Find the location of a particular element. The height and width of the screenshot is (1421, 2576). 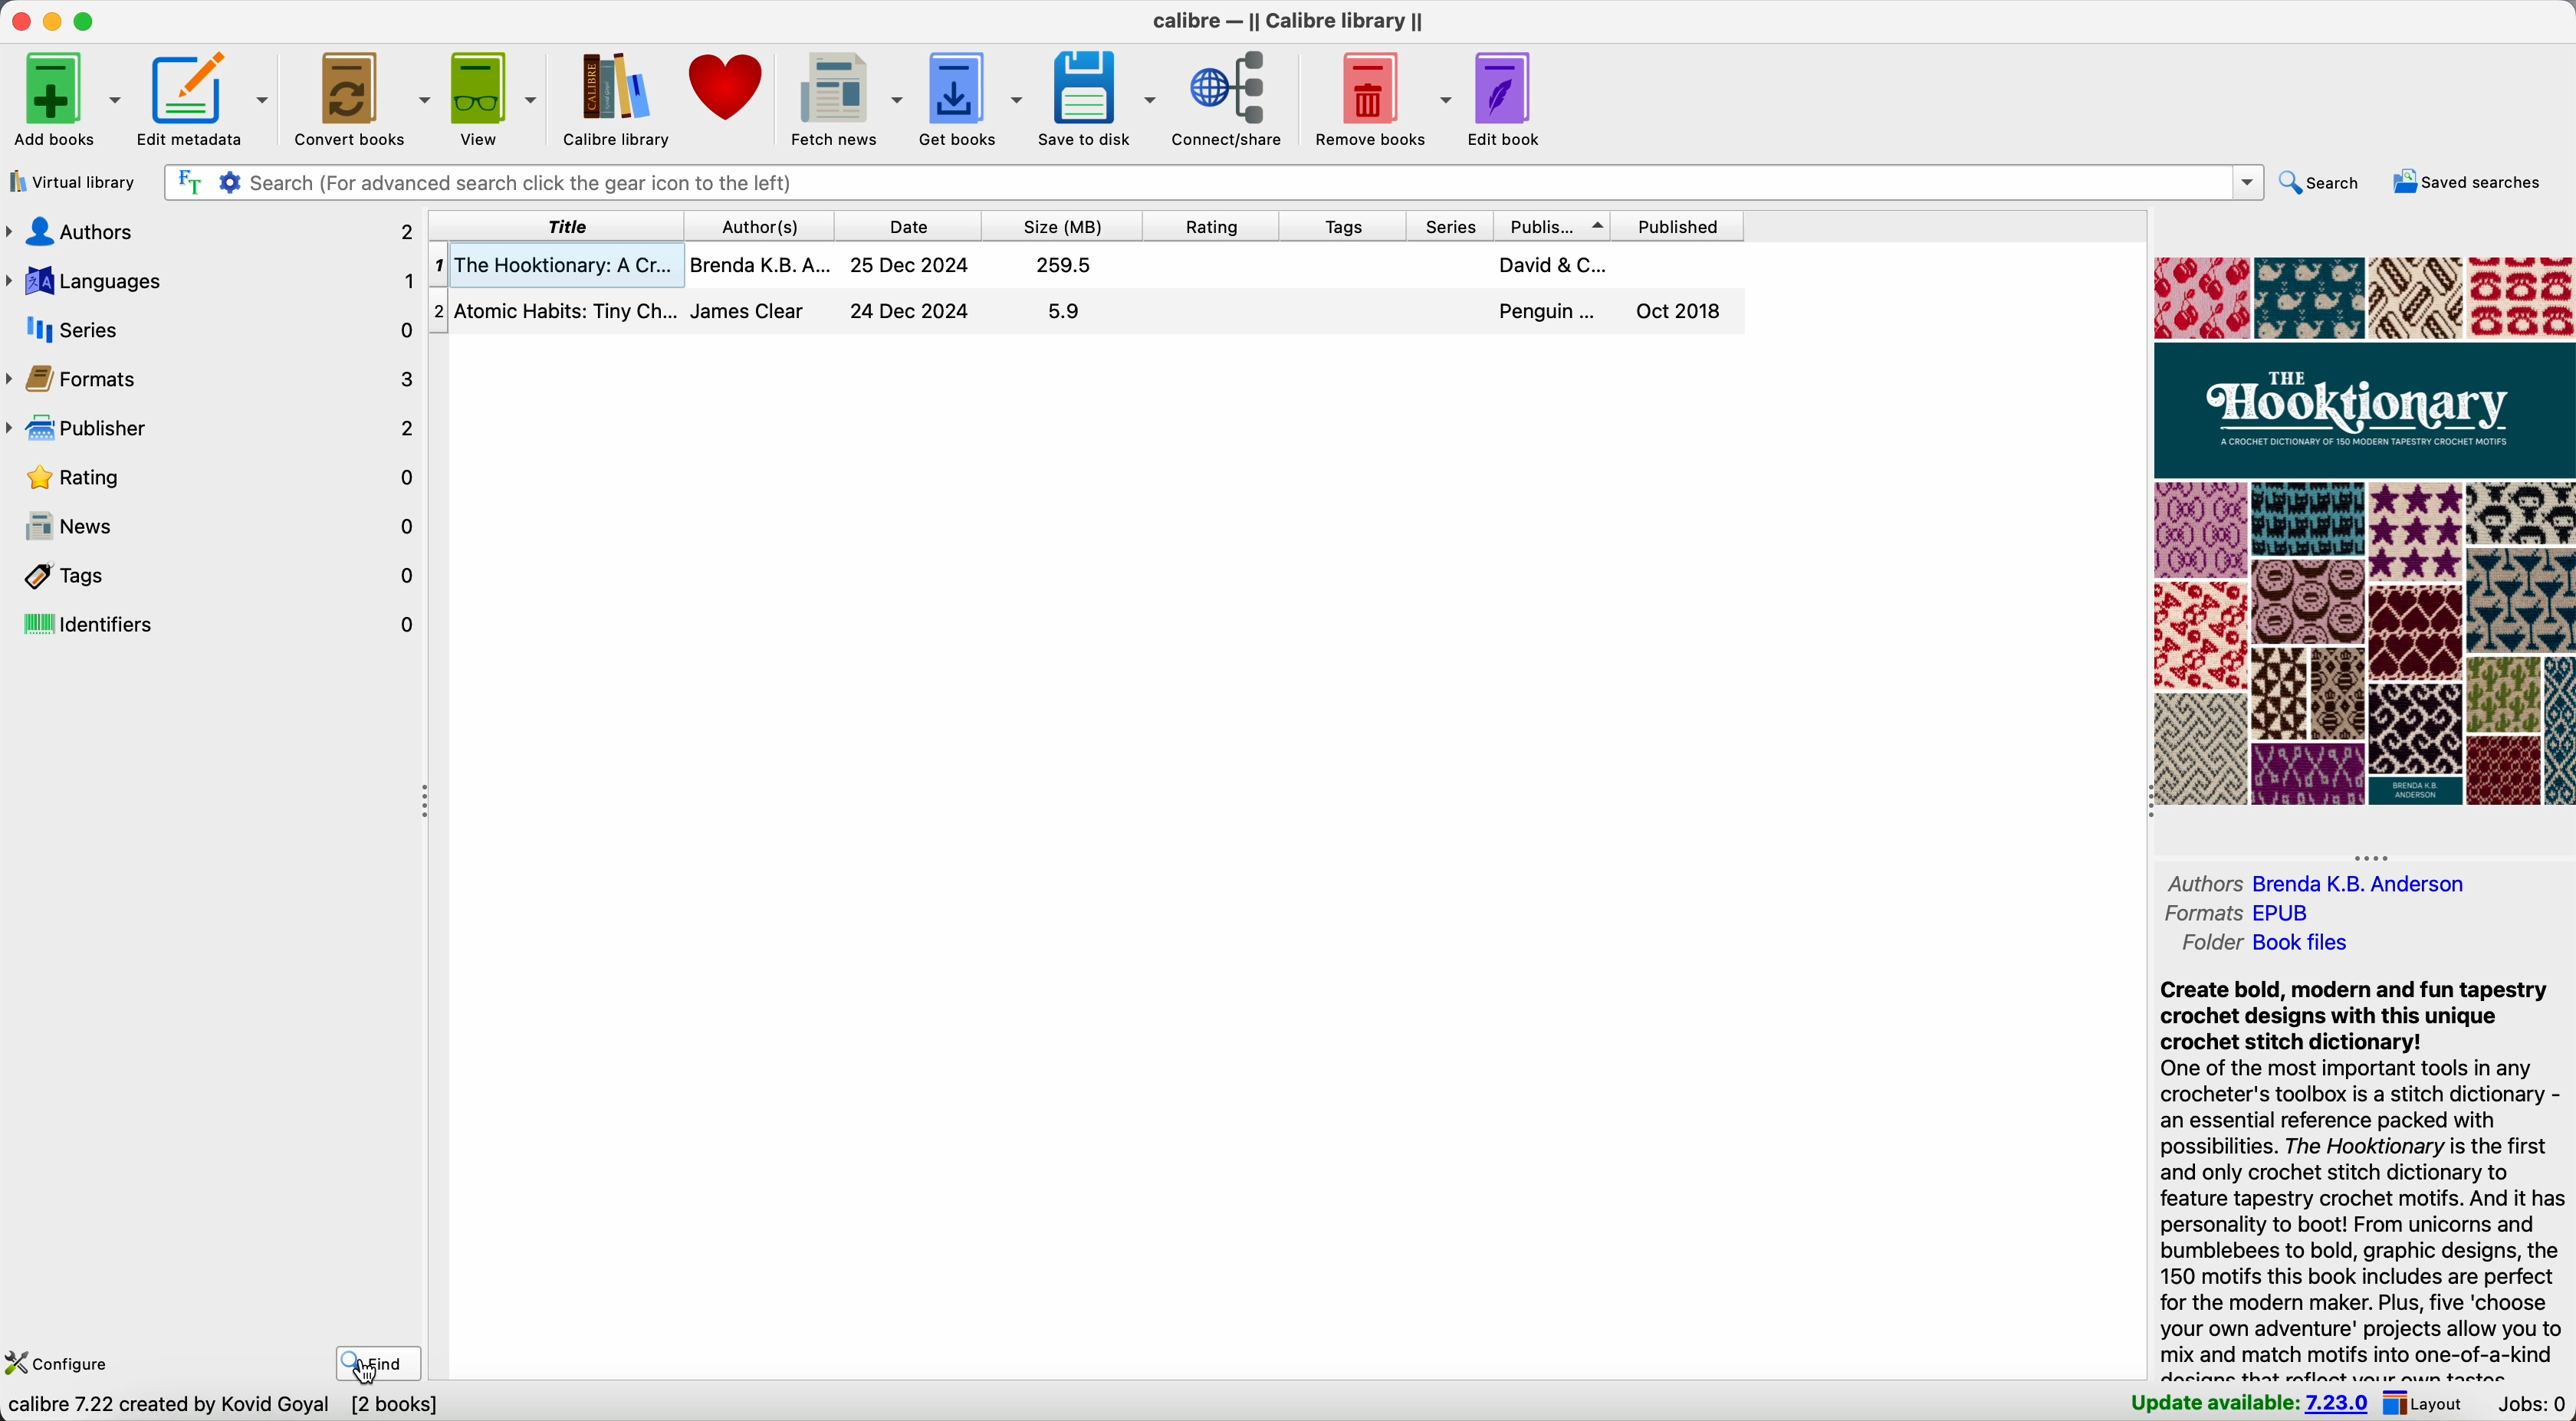

get books is located at coordinates (966, 98).